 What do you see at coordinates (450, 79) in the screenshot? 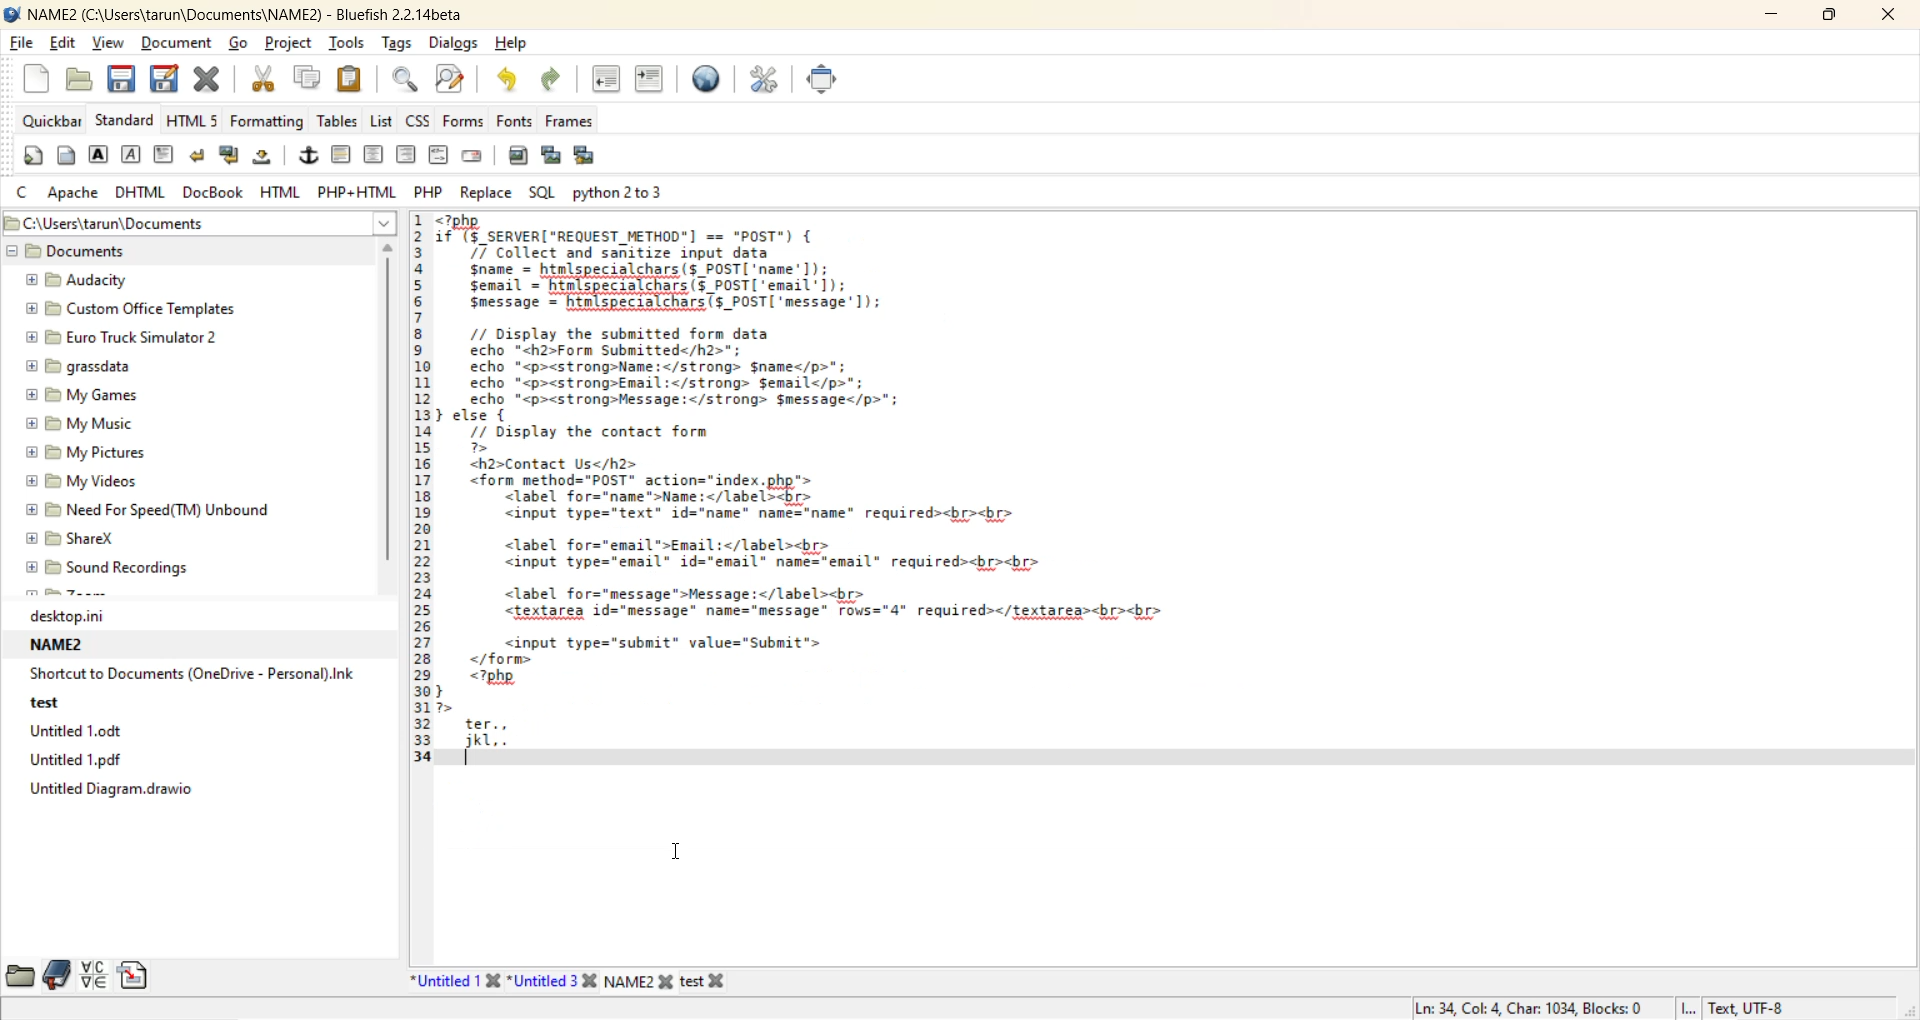
I see `find and replace` at bounding box center [450, 79].